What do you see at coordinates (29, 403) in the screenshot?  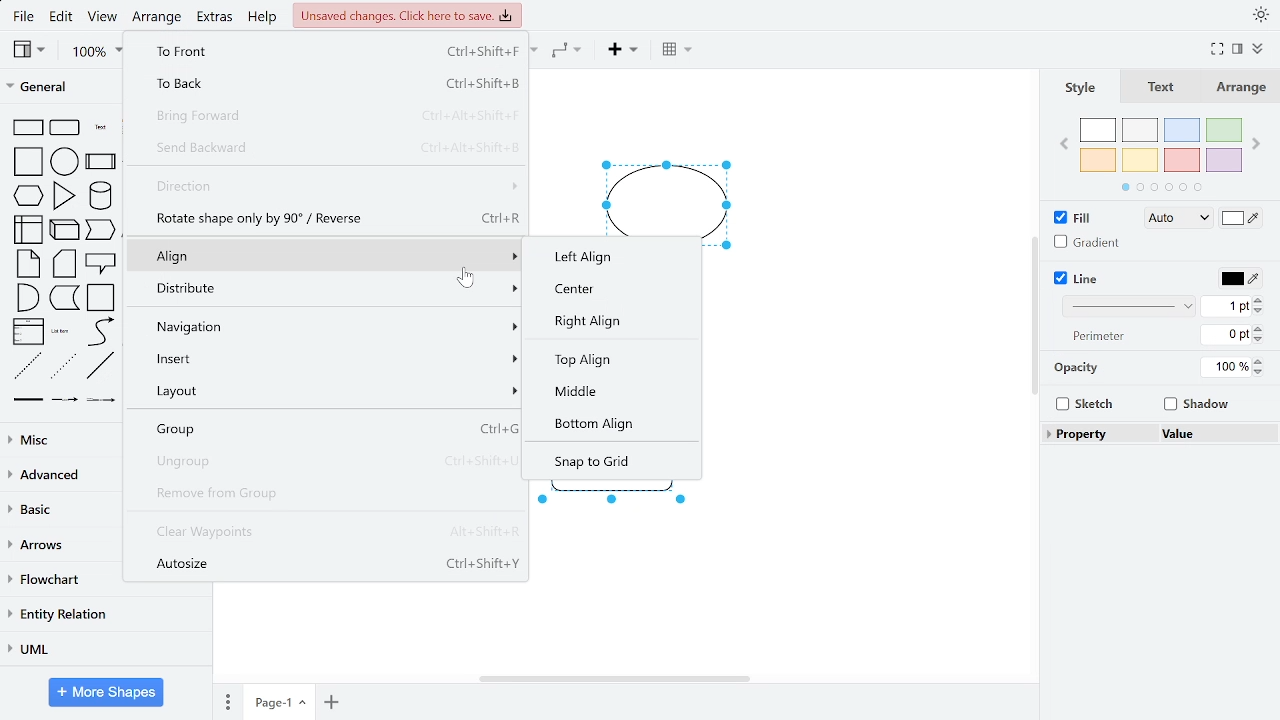 I see `link` at bounding box center [29, 403].